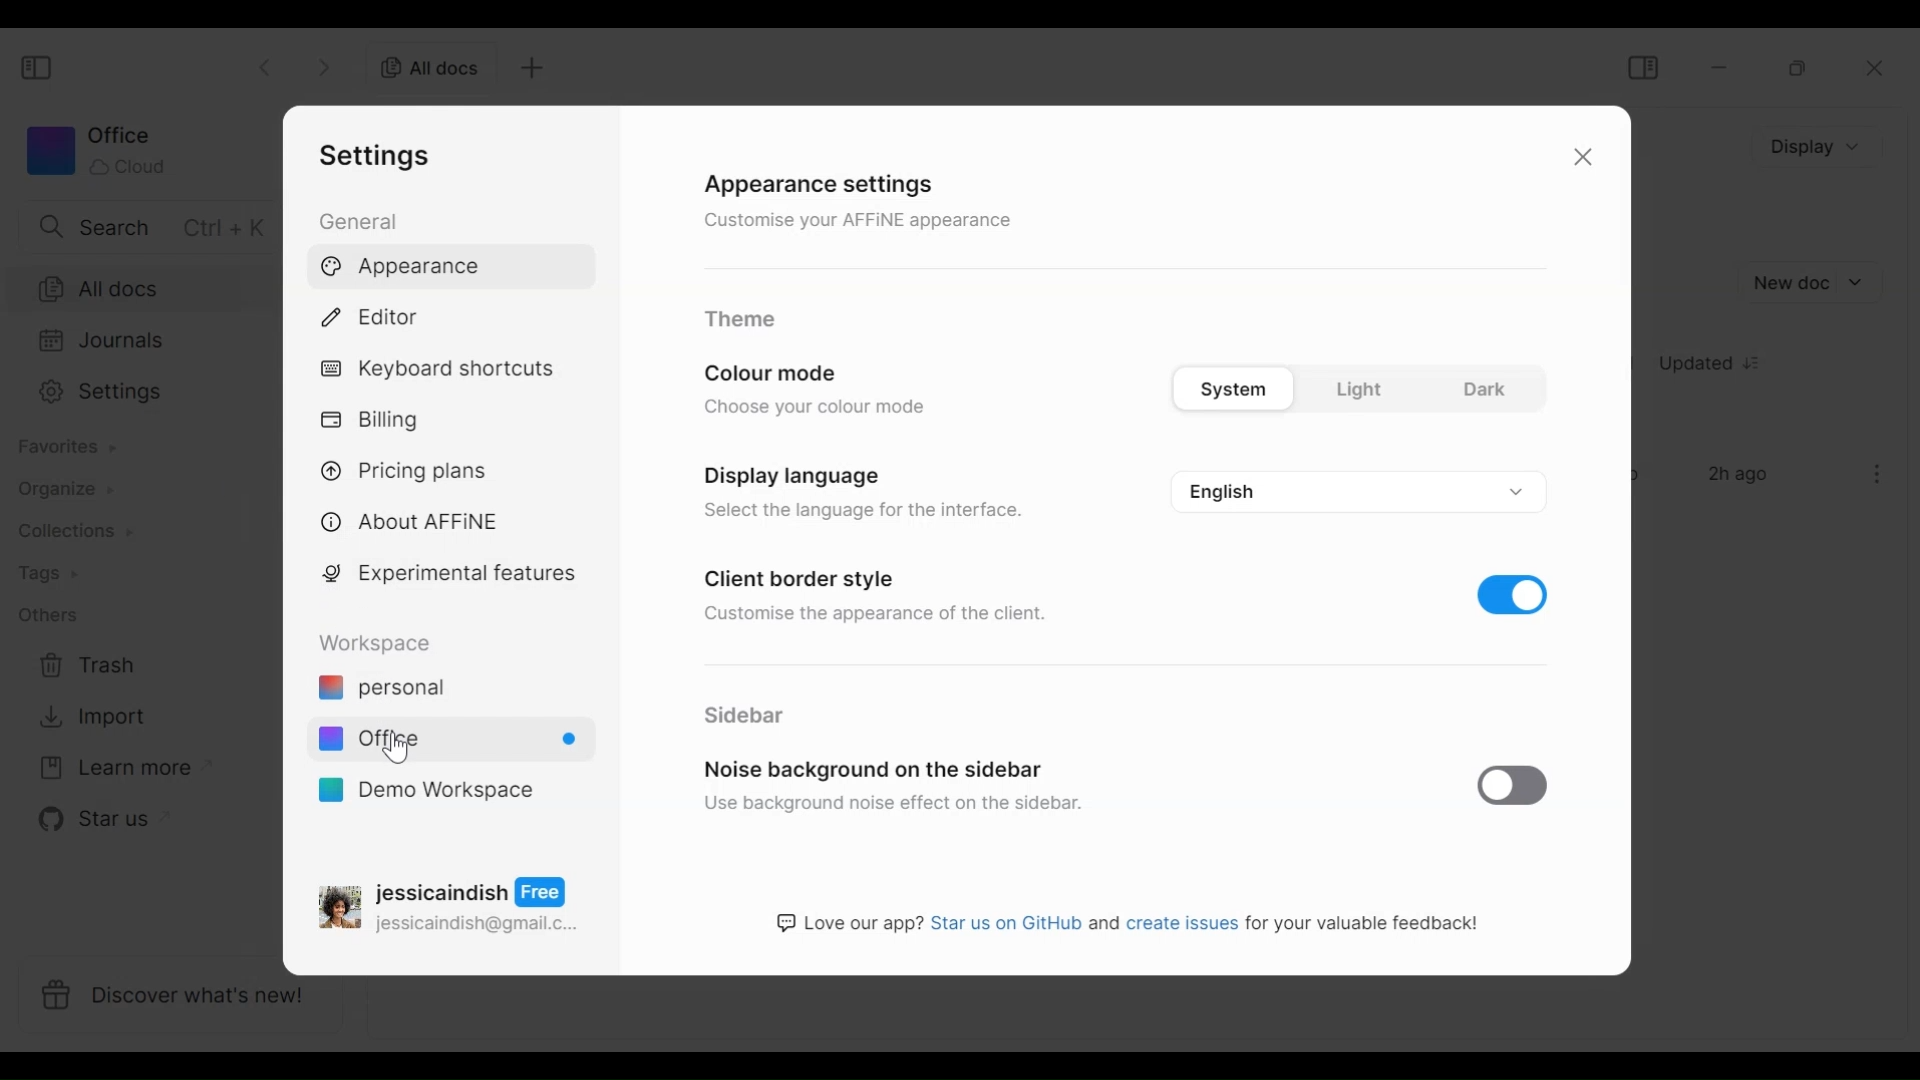 The width and height of the screenshot is (1920, 1080). Describe the element at coordinates (781, 370) in the screenshot. I see `Colour mode` at that location.